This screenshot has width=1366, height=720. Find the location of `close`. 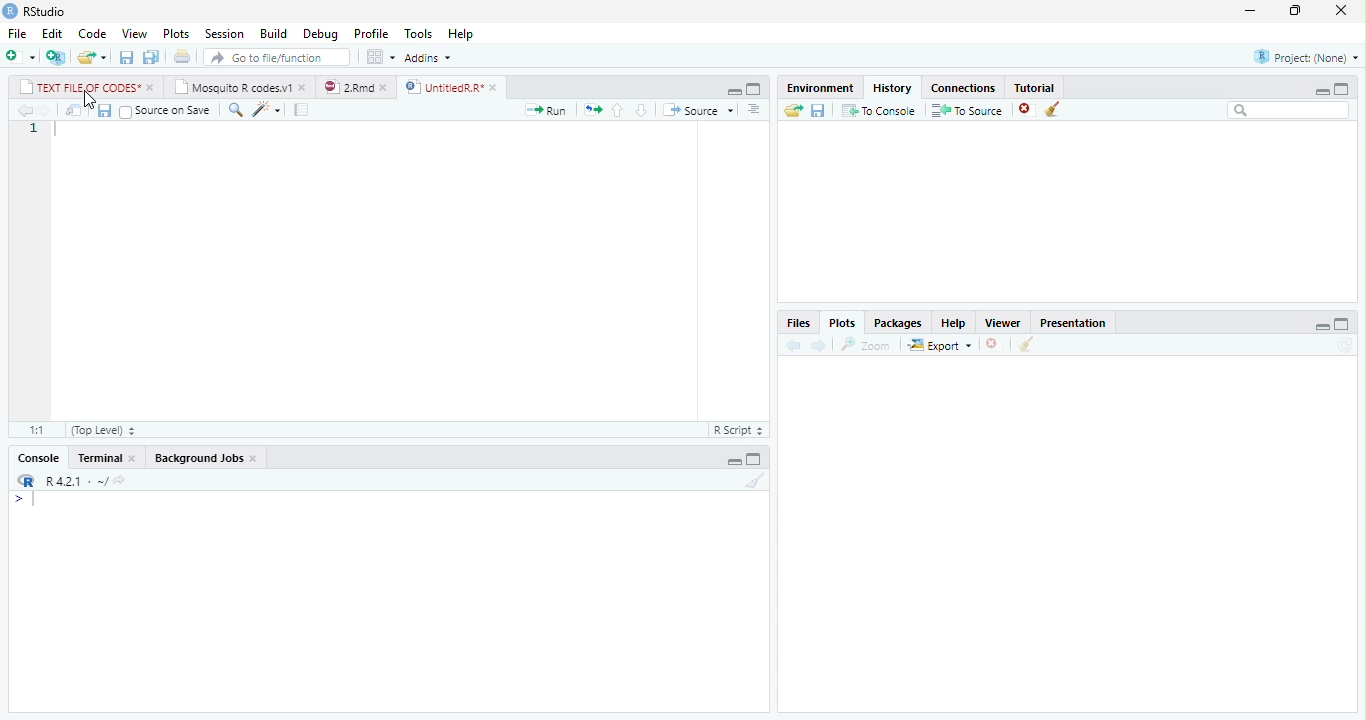

close is located at coordinates (305, 87).